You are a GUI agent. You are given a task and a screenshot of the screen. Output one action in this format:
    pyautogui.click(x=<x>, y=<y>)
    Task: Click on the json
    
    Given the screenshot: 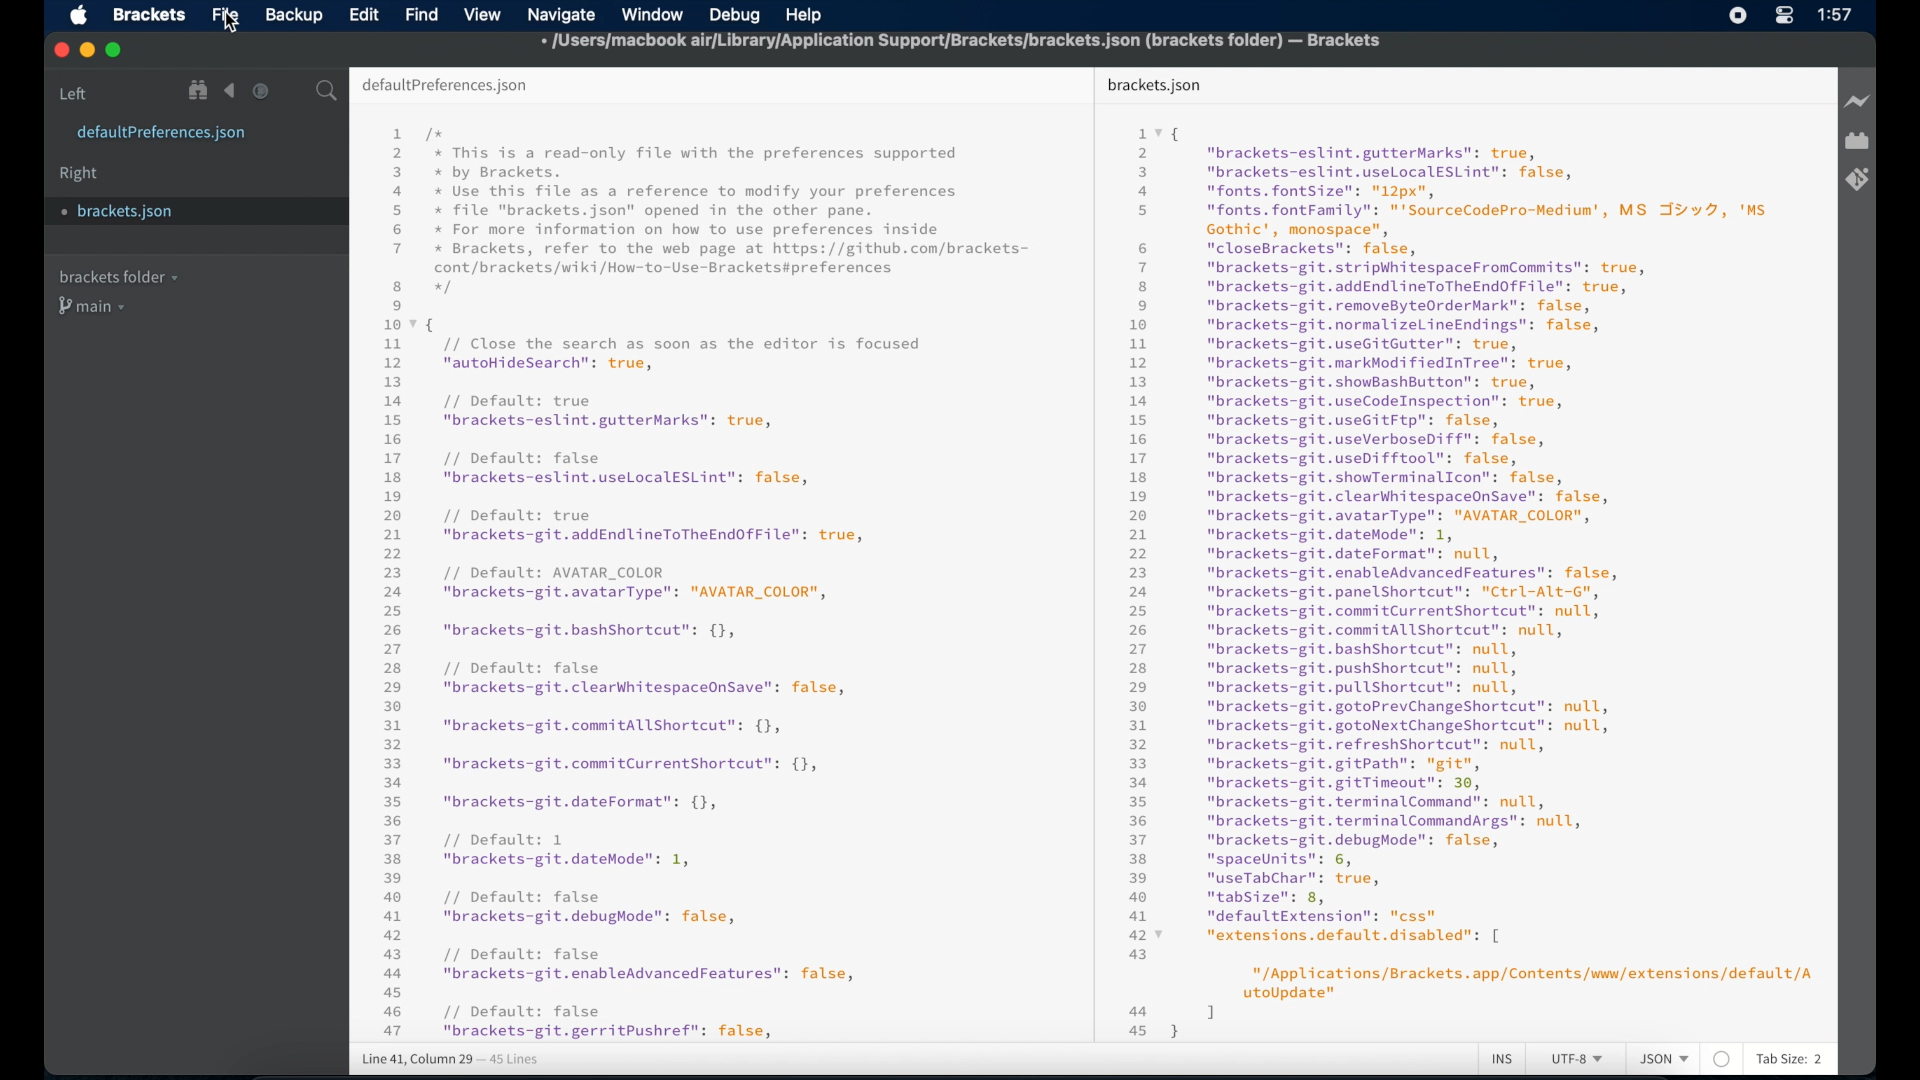 What is the action you would take?
    pyautogui.click(x=1664, y=1060)
    